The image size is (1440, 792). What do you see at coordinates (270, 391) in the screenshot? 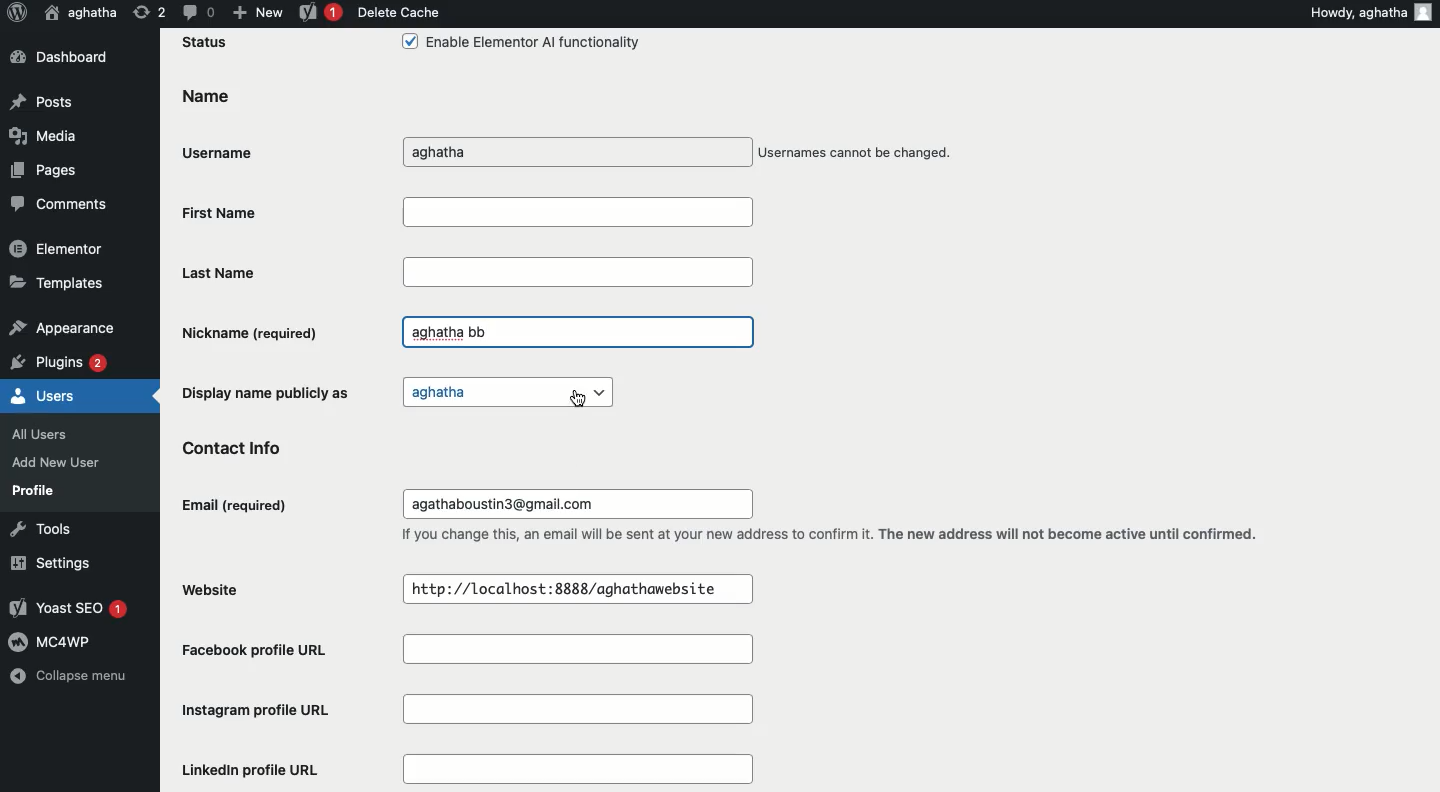
I see `Display name publicly as` at bounding box center [270, 391].